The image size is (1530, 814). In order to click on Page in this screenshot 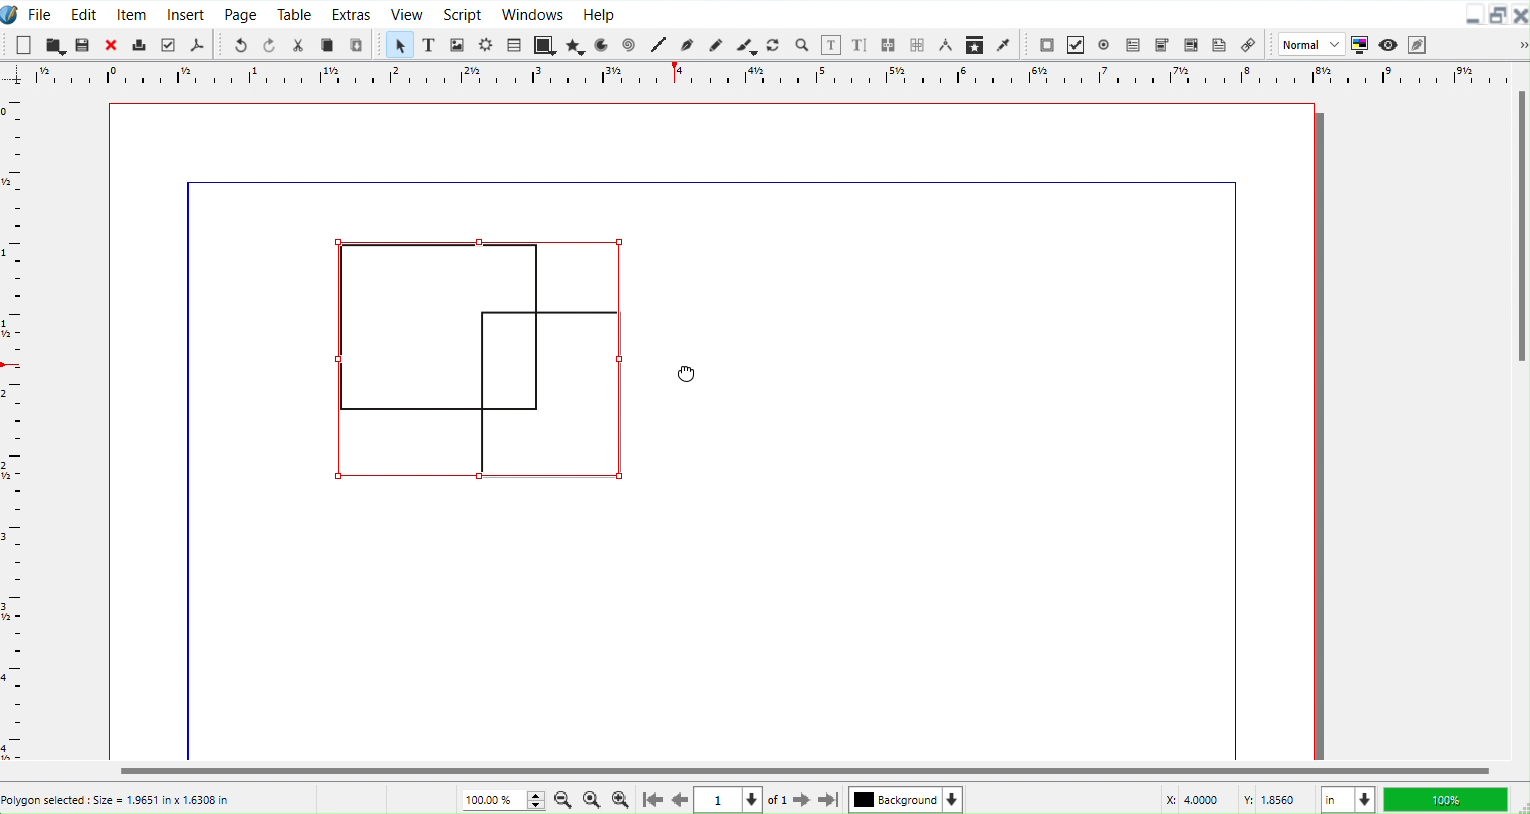, I will do `click(239, 13)`.